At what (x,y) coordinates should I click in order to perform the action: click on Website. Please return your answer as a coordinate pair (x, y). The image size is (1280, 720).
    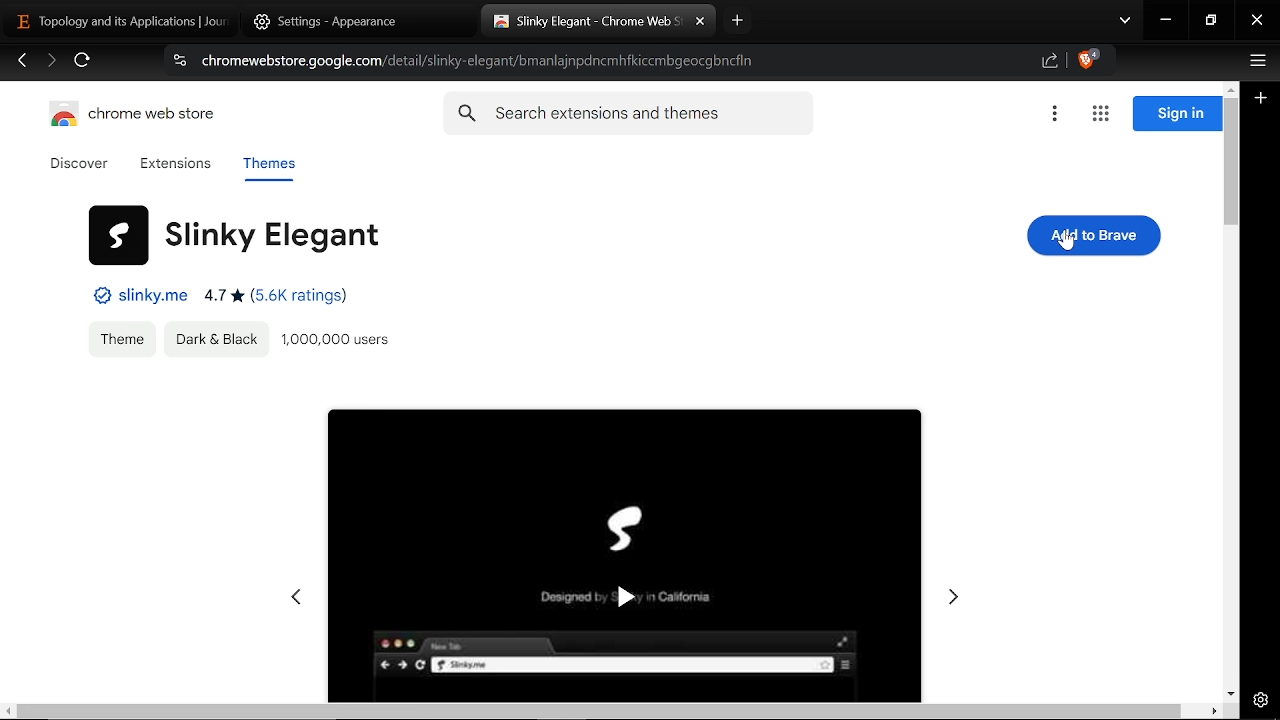
    Looking at the image, I should click on (136, 296).